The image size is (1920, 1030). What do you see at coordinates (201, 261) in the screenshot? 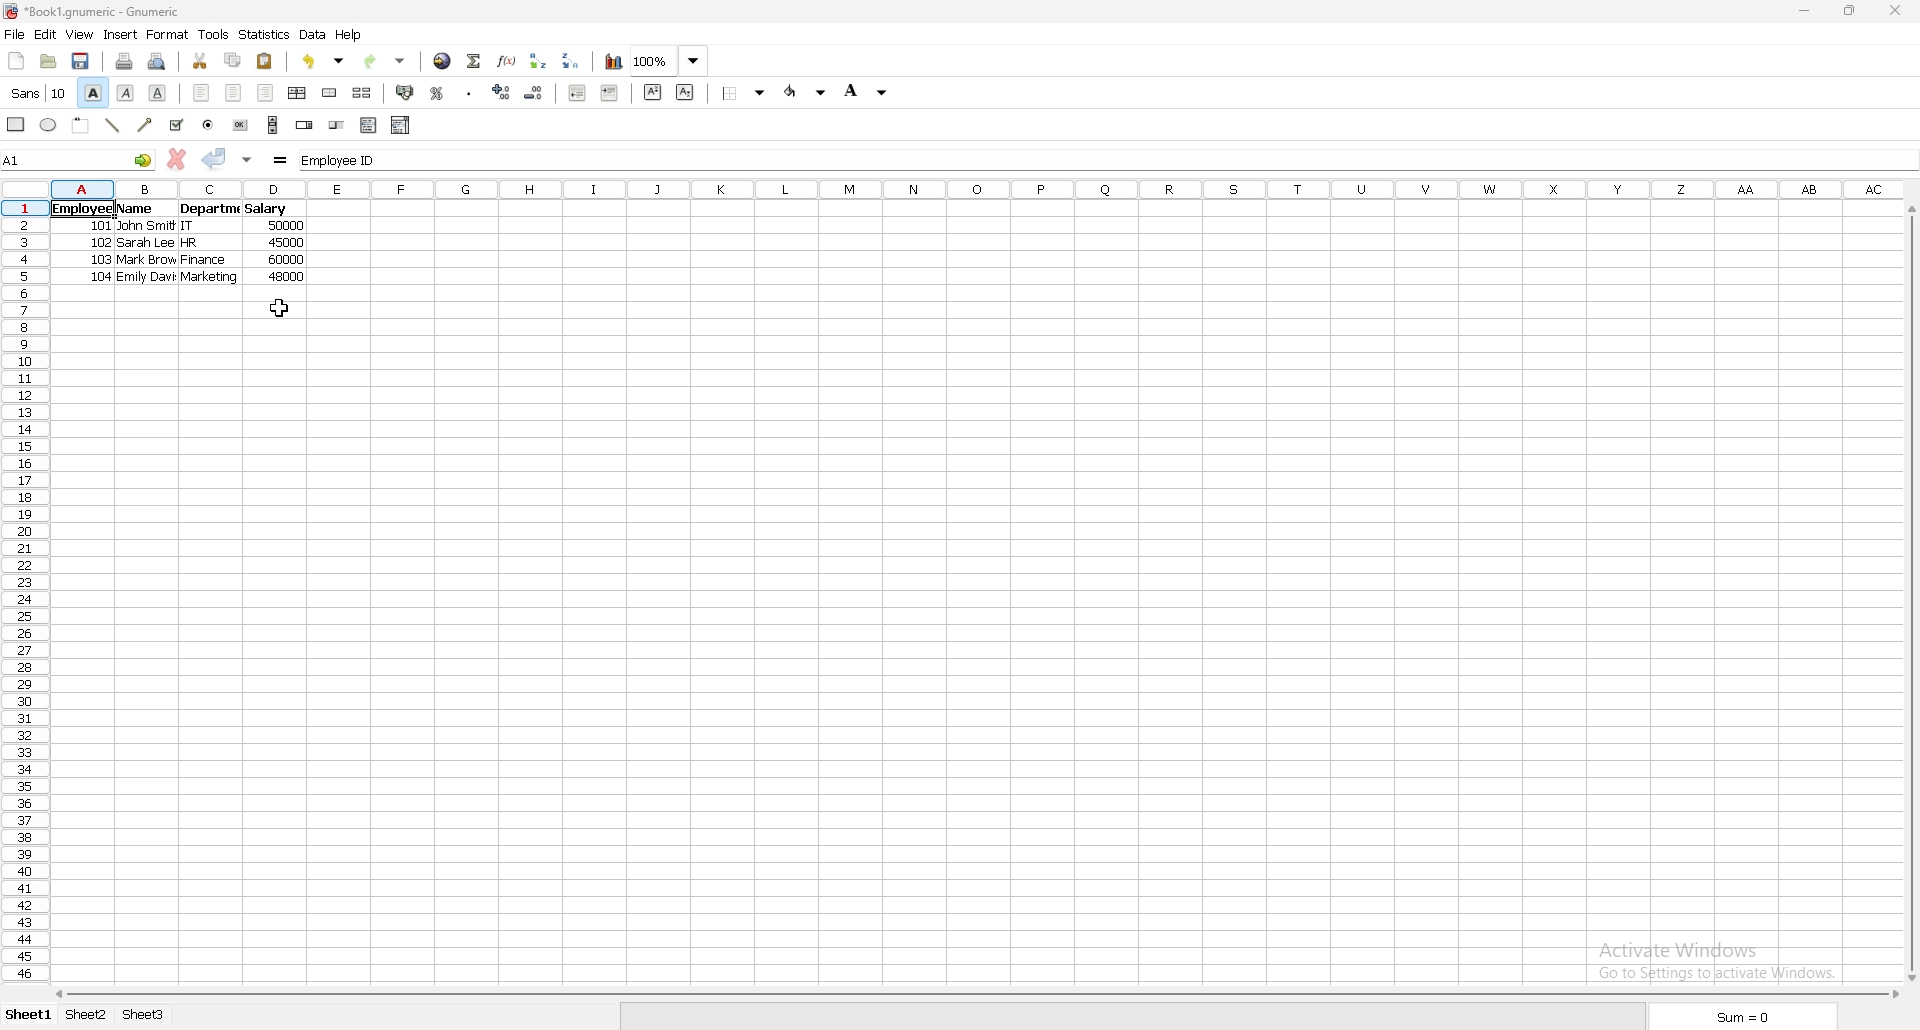
I see `finance` at bounding box center [201, 261].